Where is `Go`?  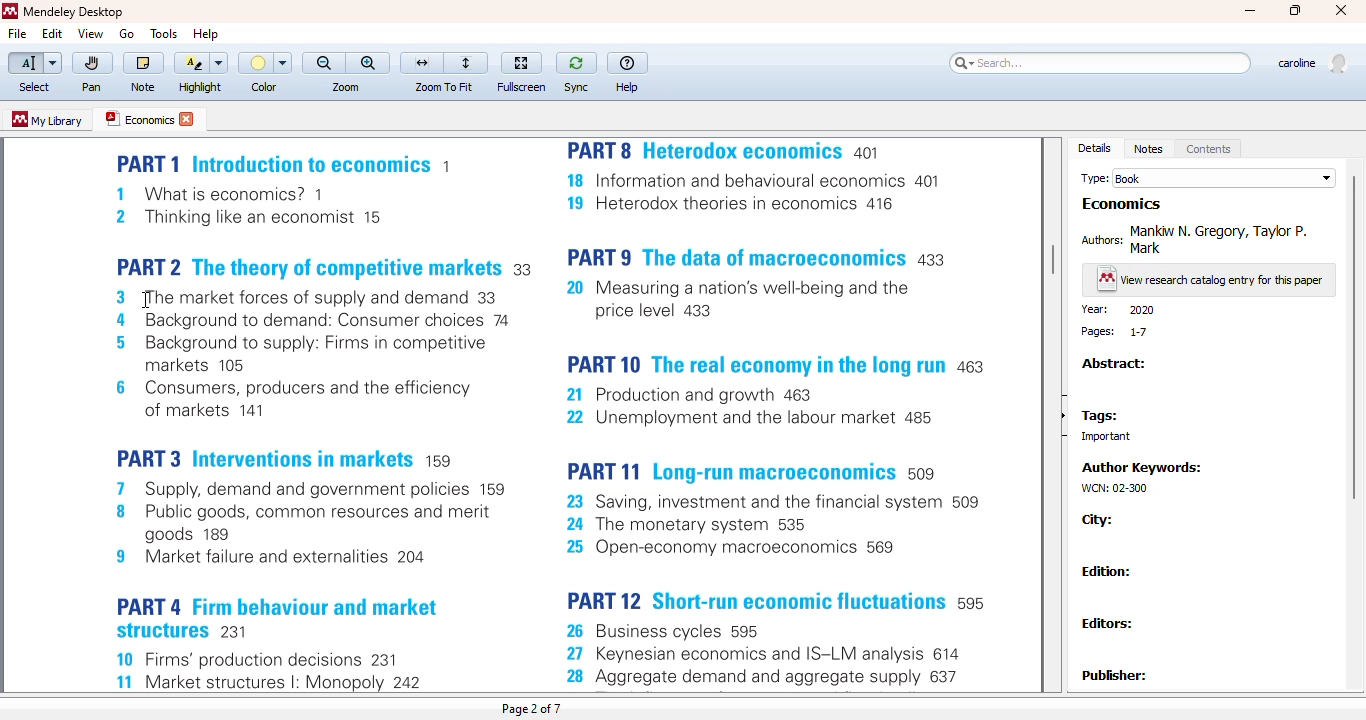 Go is located at coordinates (125, 33).